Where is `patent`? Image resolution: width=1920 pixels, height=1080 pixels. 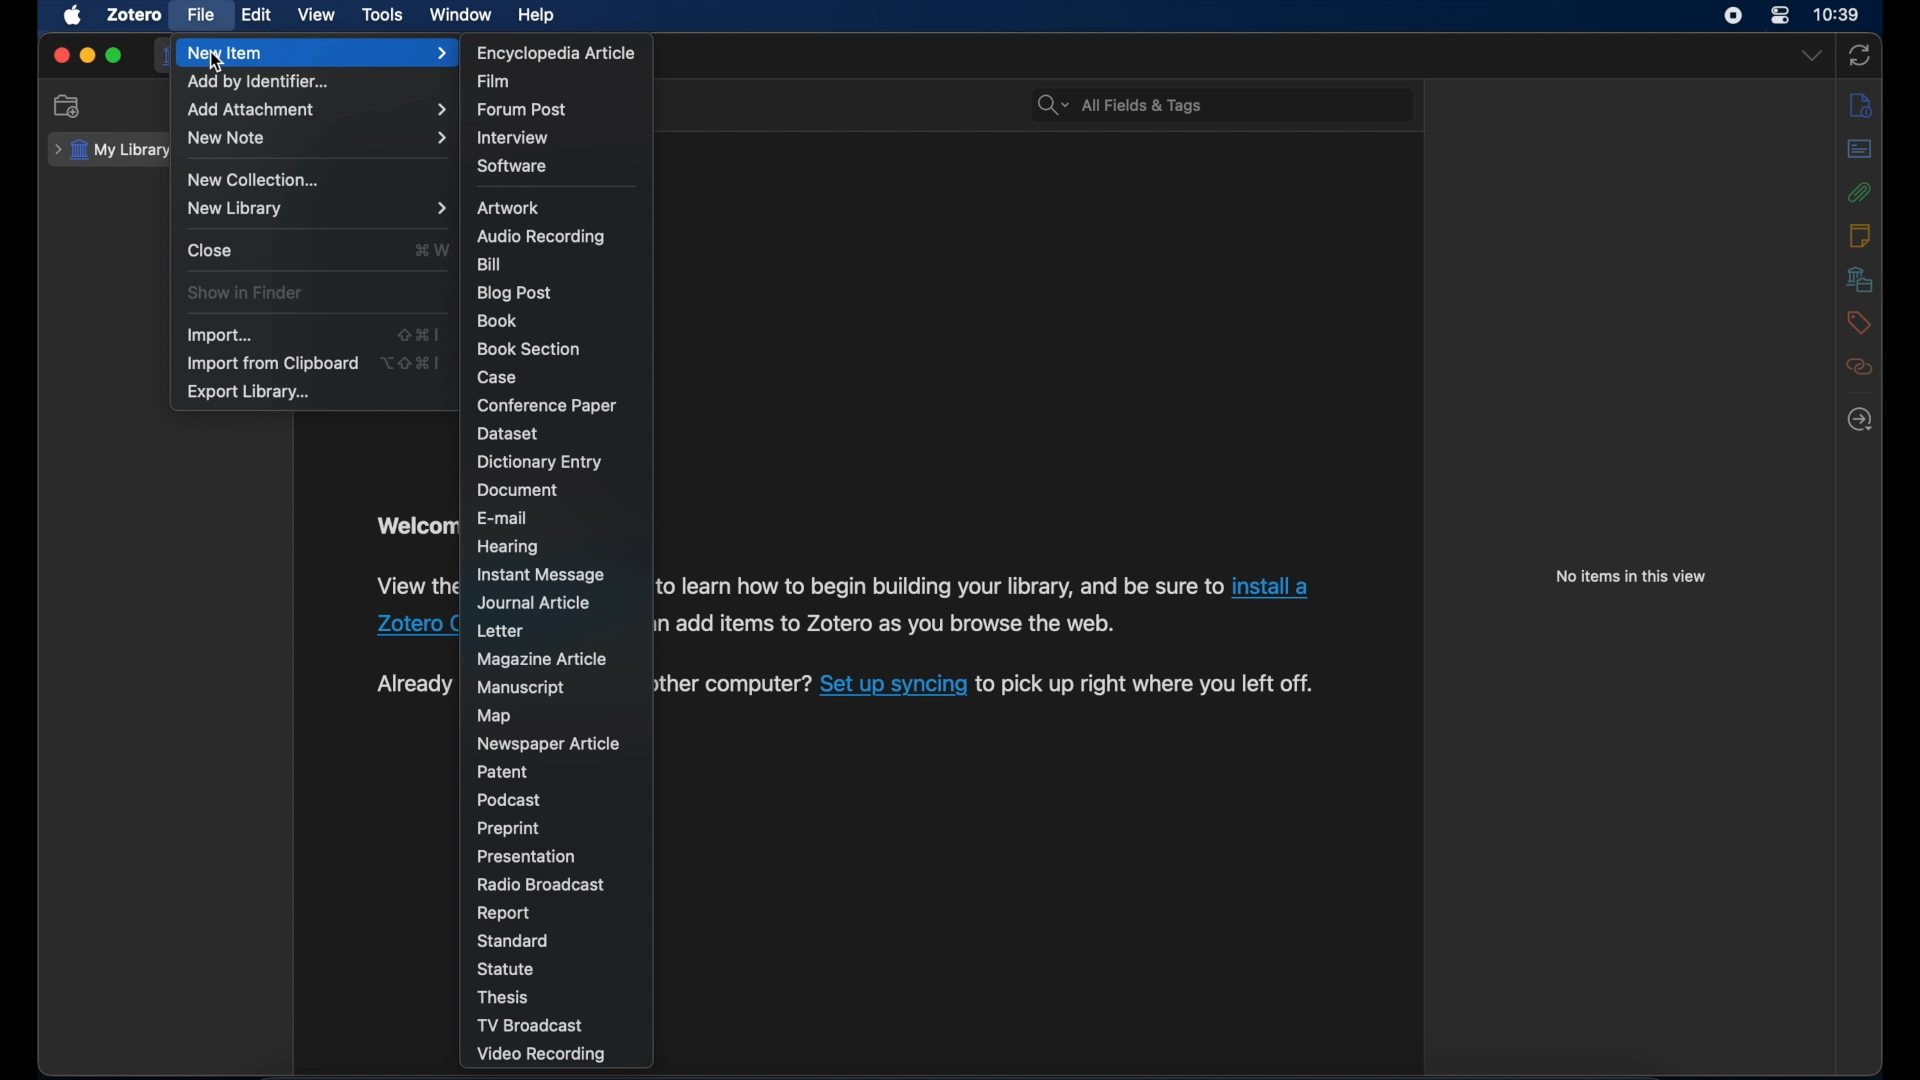 patent is located at coordinates (504, 772).